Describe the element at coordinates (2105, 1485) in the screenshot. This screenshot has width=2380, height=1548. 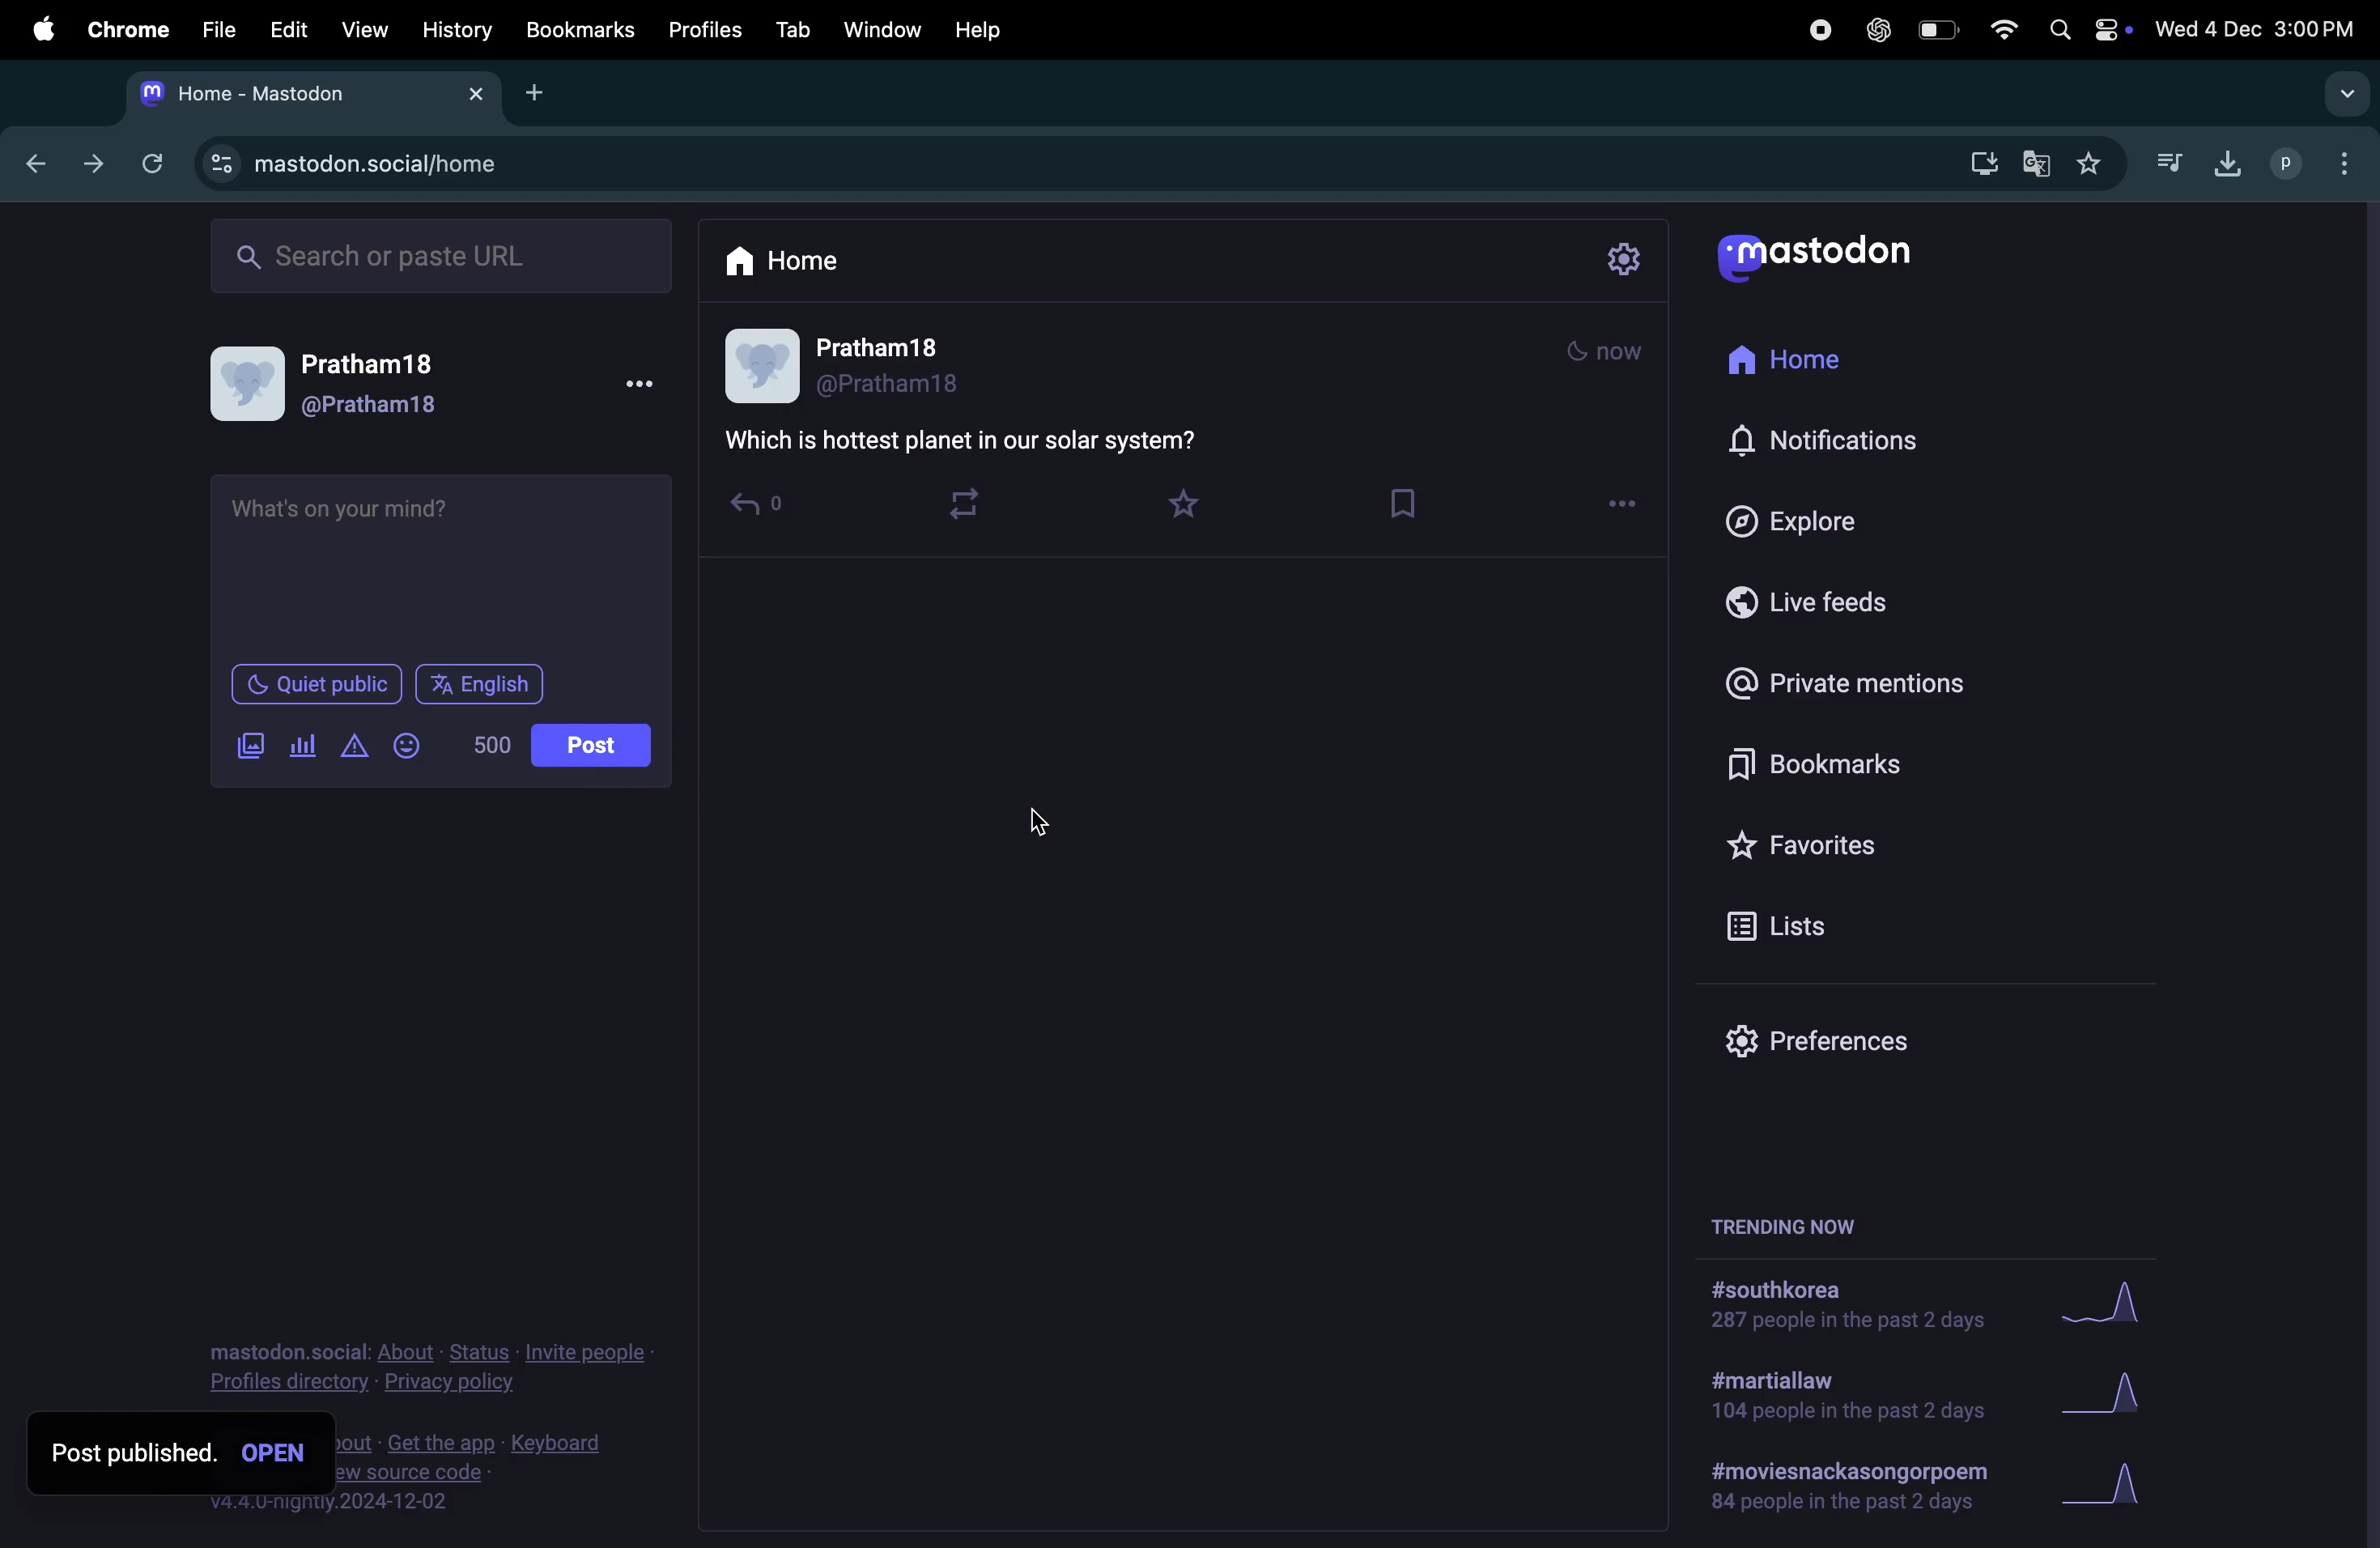
I see `Graph` at that location.